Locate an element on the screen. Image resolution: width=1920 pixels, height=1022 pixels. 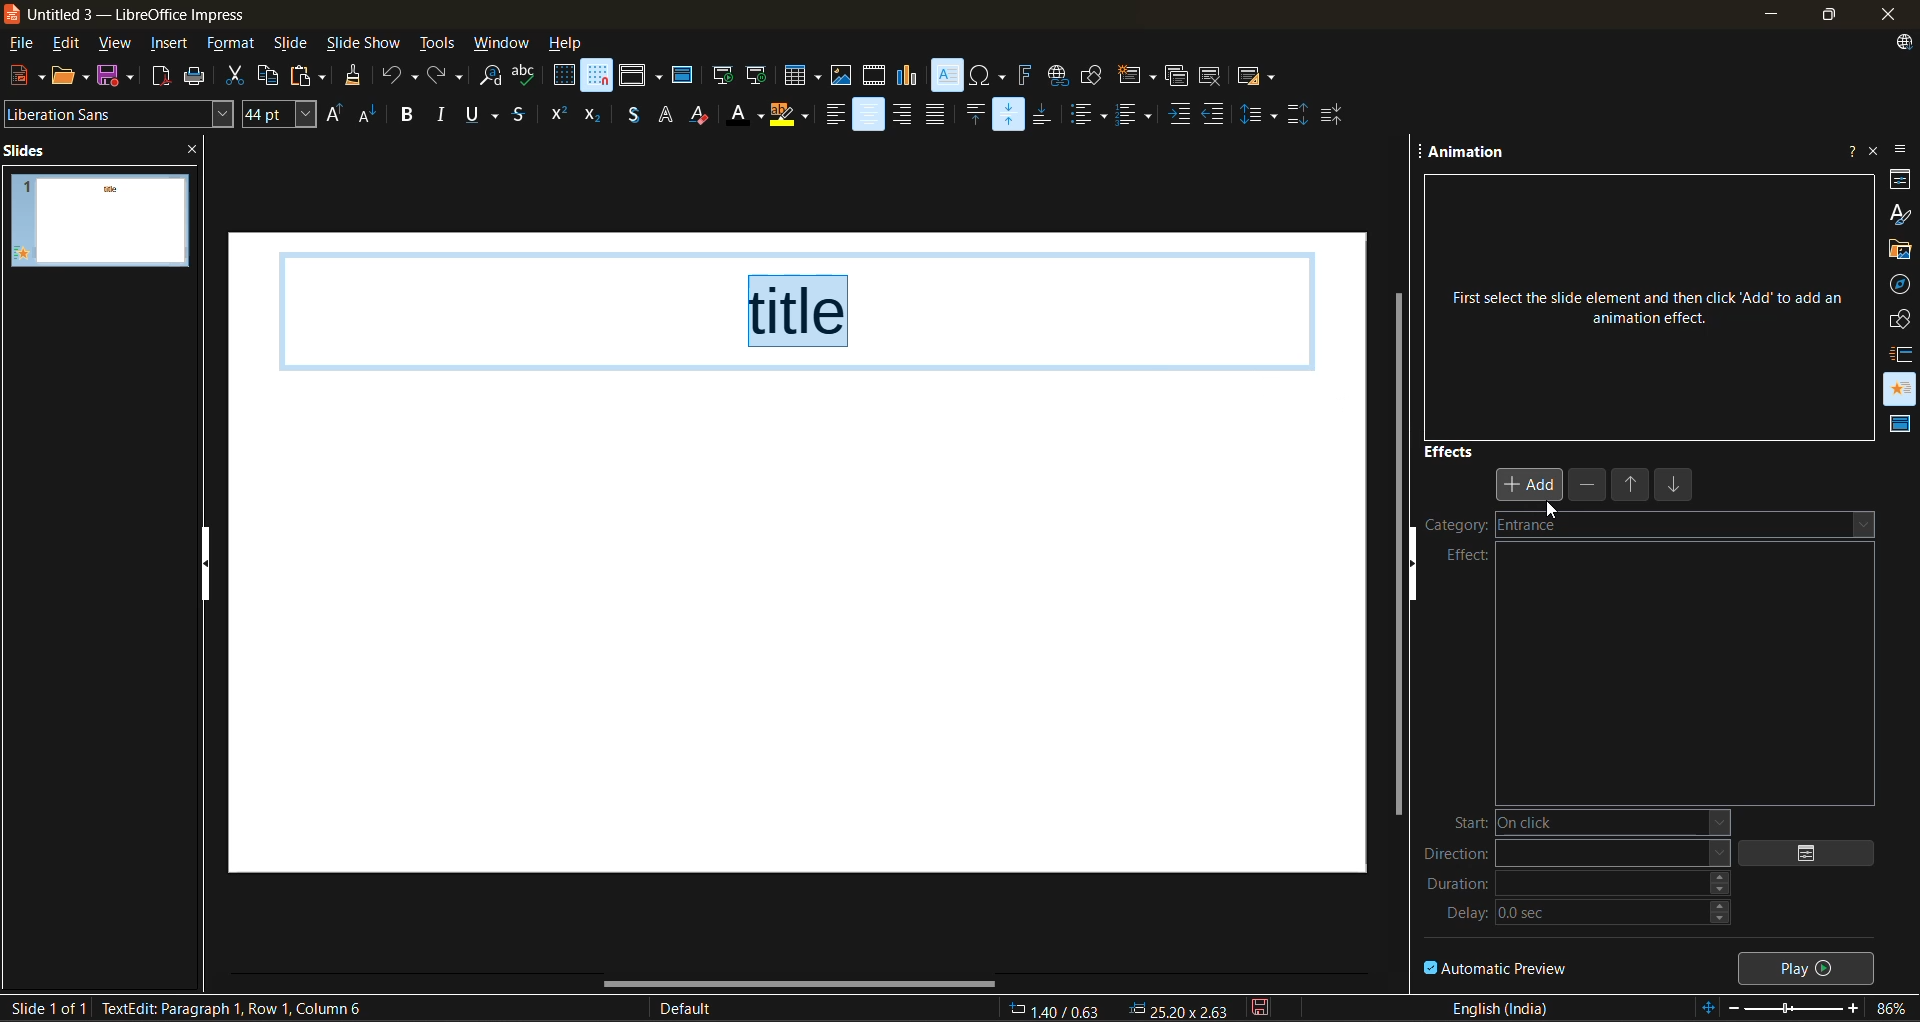
maximize is located at coordinates (1825, 18).